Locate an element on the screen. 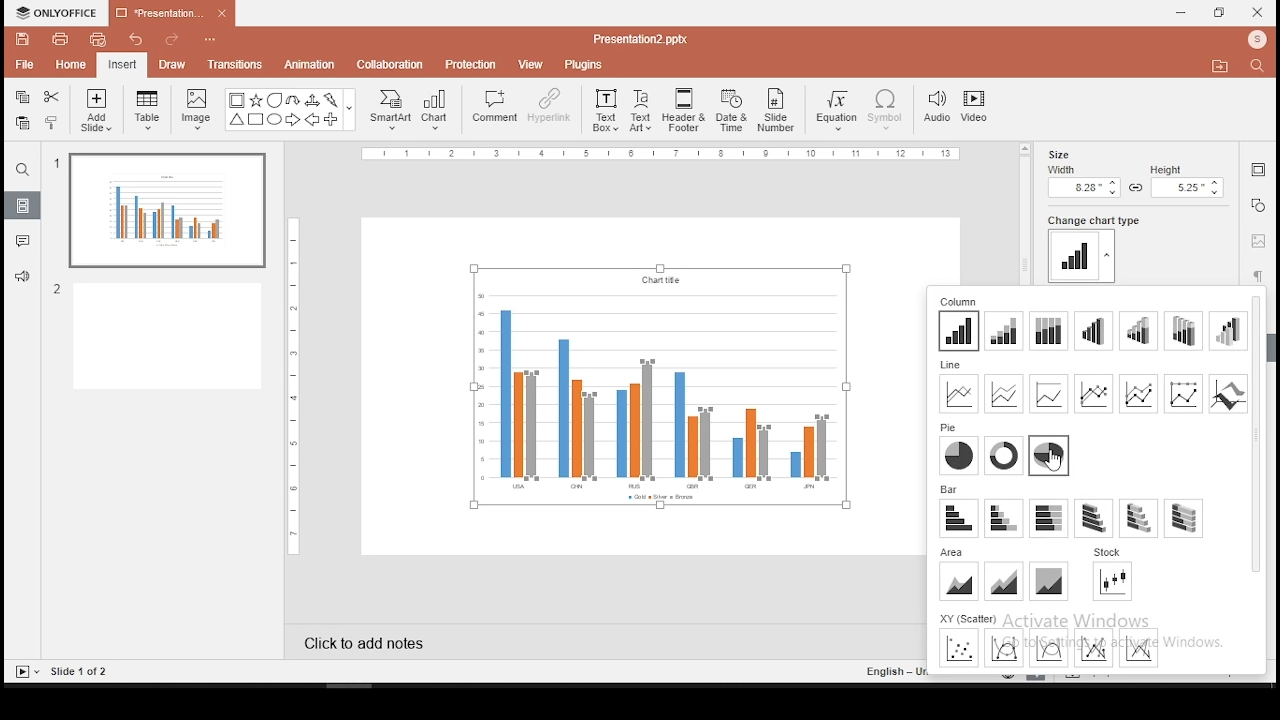 This screenshot has width=1280, height=720. size is located at coordinates (1063, 153).